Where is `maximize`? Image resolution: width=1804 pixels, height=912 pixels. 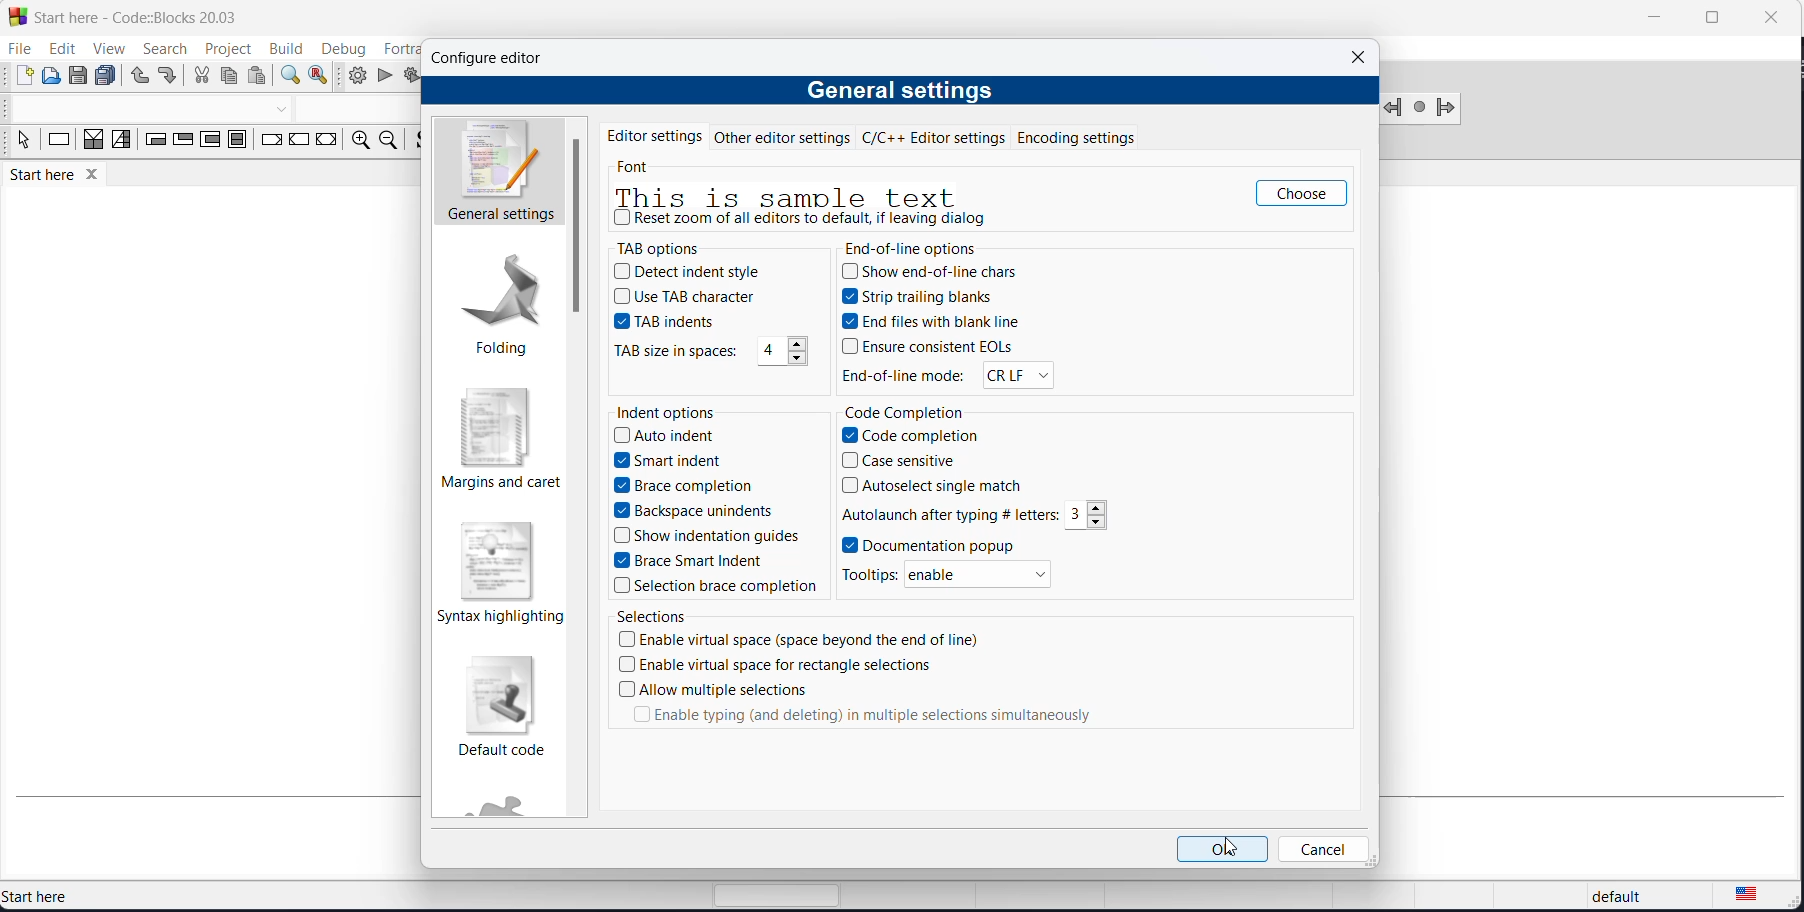 maximize is located at coordinates (1710, 18).